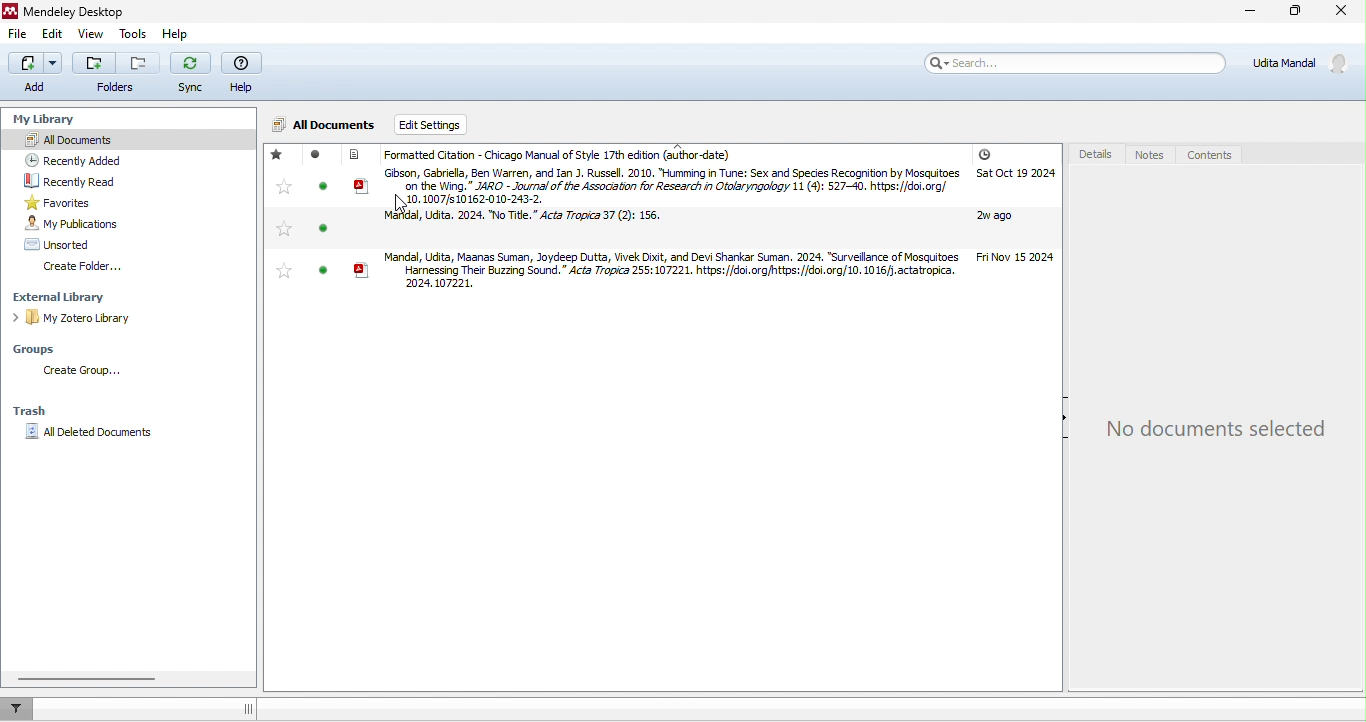  What do you see at coordinates (1077, 64) in the screenshot?
I see `search bar` at bounding box center [1077, 64].